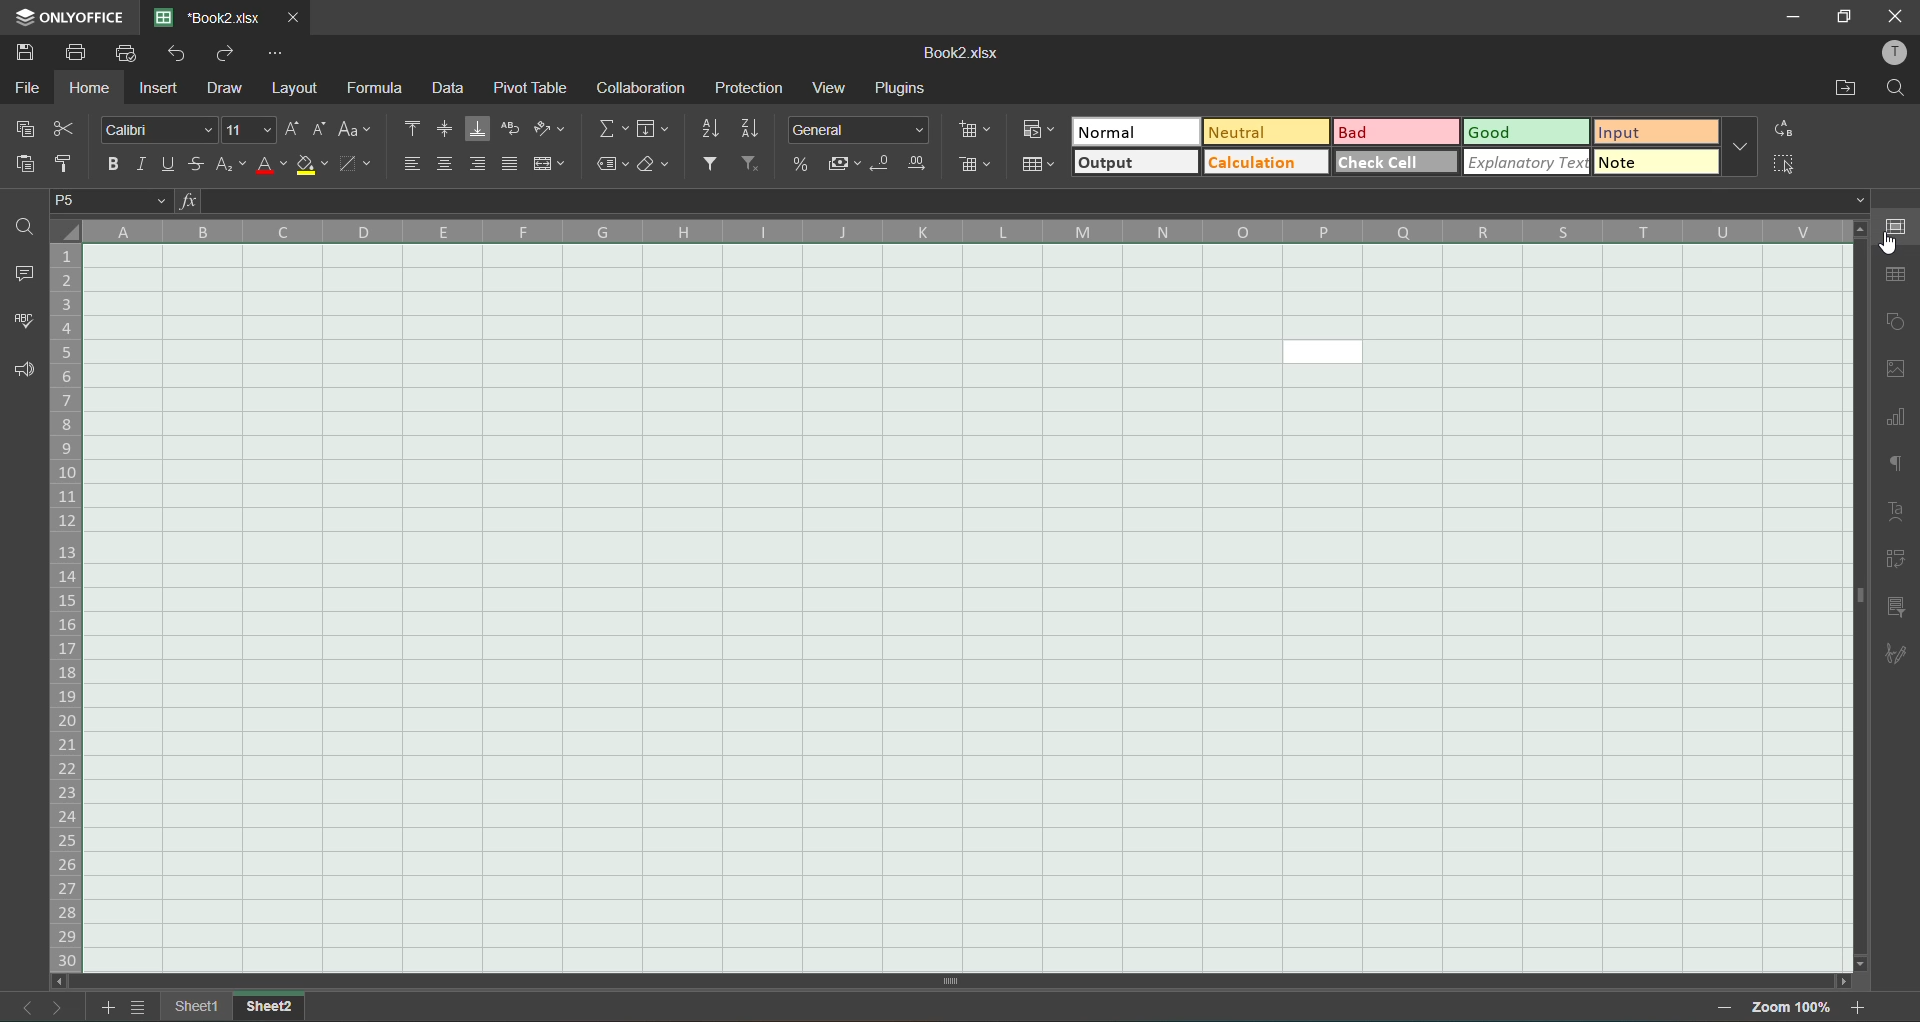 The width and height of the screenshot is (1920, 1022). What do you see at coordinates (1781, 131) in the screenshot?
I see `replace` at bounding box center [1781, 131].